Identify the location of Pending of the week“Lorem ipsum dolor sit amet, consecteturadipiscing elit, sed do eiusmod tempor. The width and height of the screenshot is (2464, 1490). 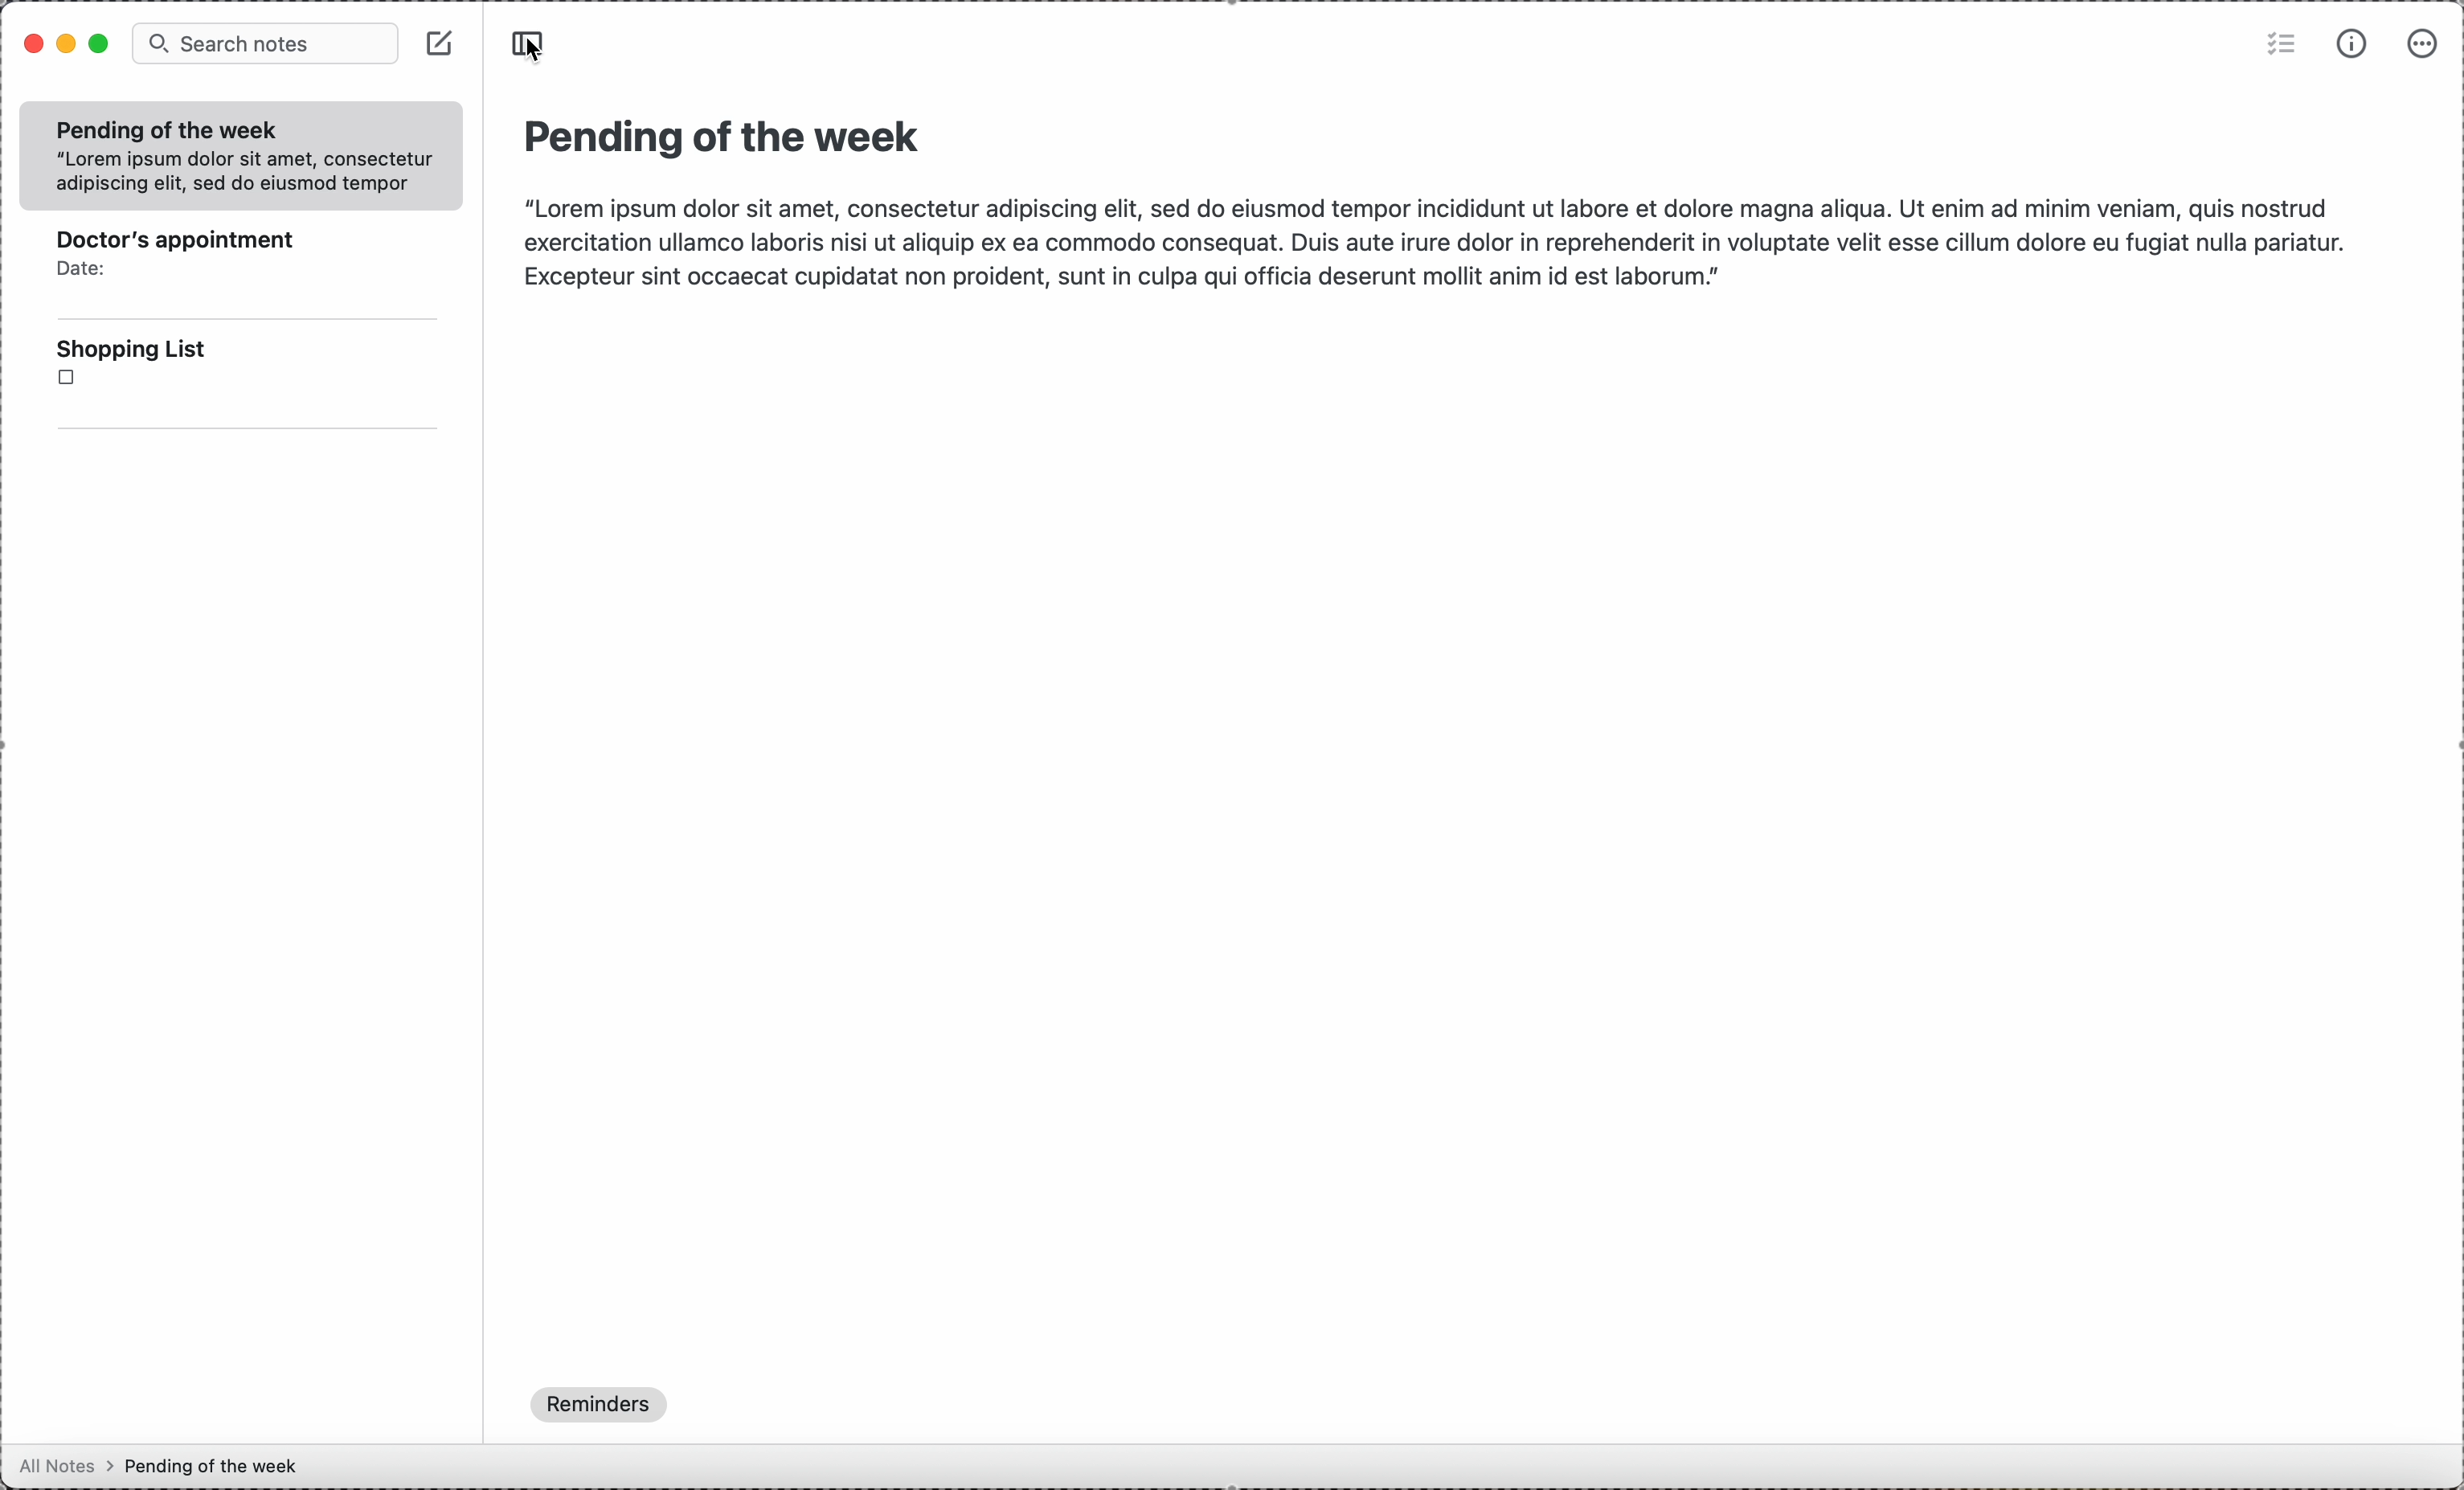
(242, 152).